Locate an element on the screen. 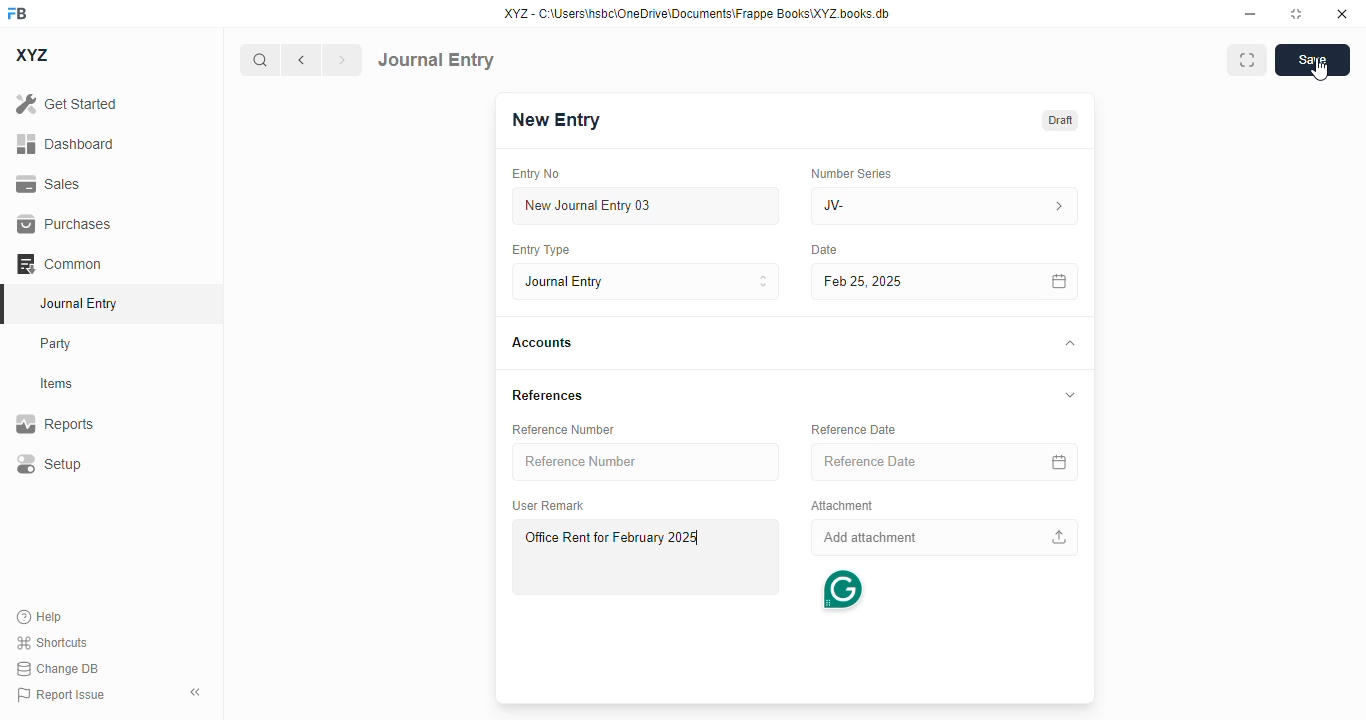 The width and height of the screenshot is (1366, 720). feb 25, 2025 is located at coordinates (916, 281).